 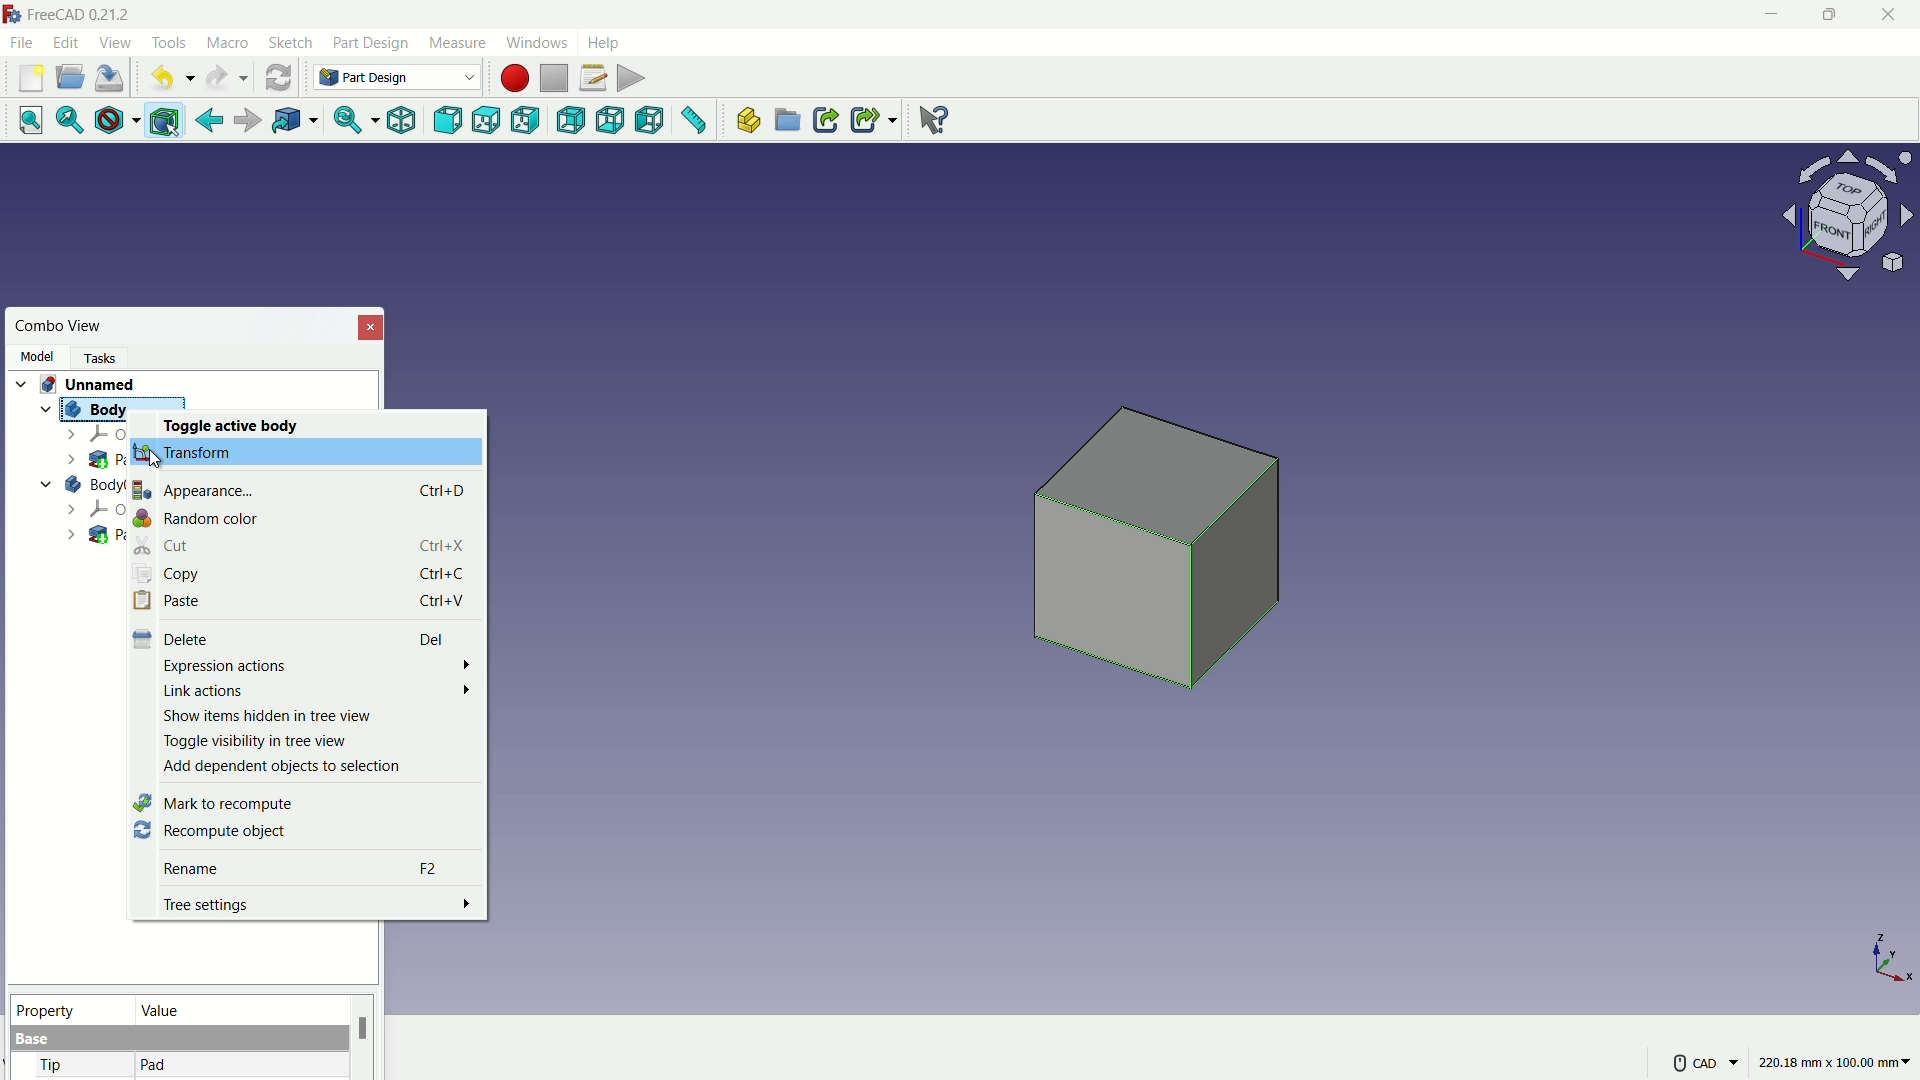 What do you see at coordinates (160, 460) in the screenshot?
I see `cursor` at bounding box center [160, 460].